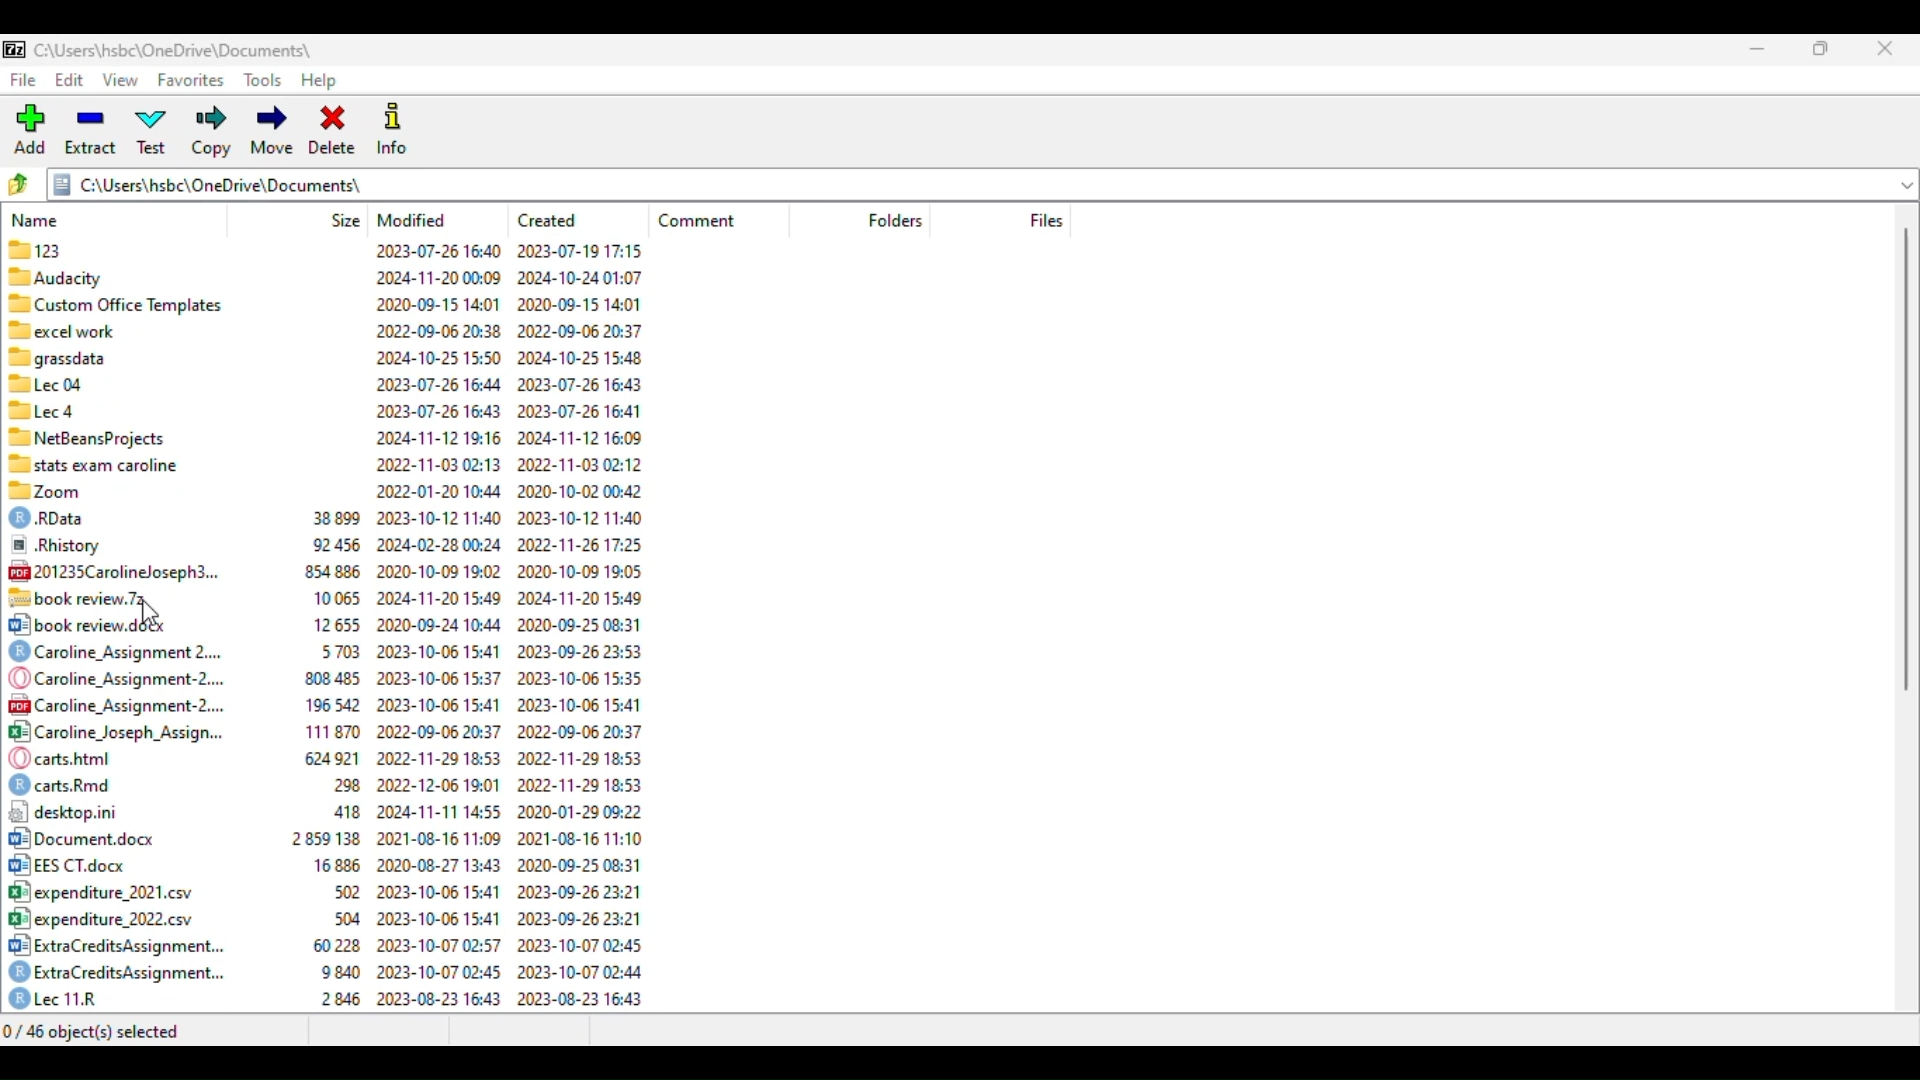  Describe the element at coordinates (36, 220) in the screenshot. I see `name` at that location.